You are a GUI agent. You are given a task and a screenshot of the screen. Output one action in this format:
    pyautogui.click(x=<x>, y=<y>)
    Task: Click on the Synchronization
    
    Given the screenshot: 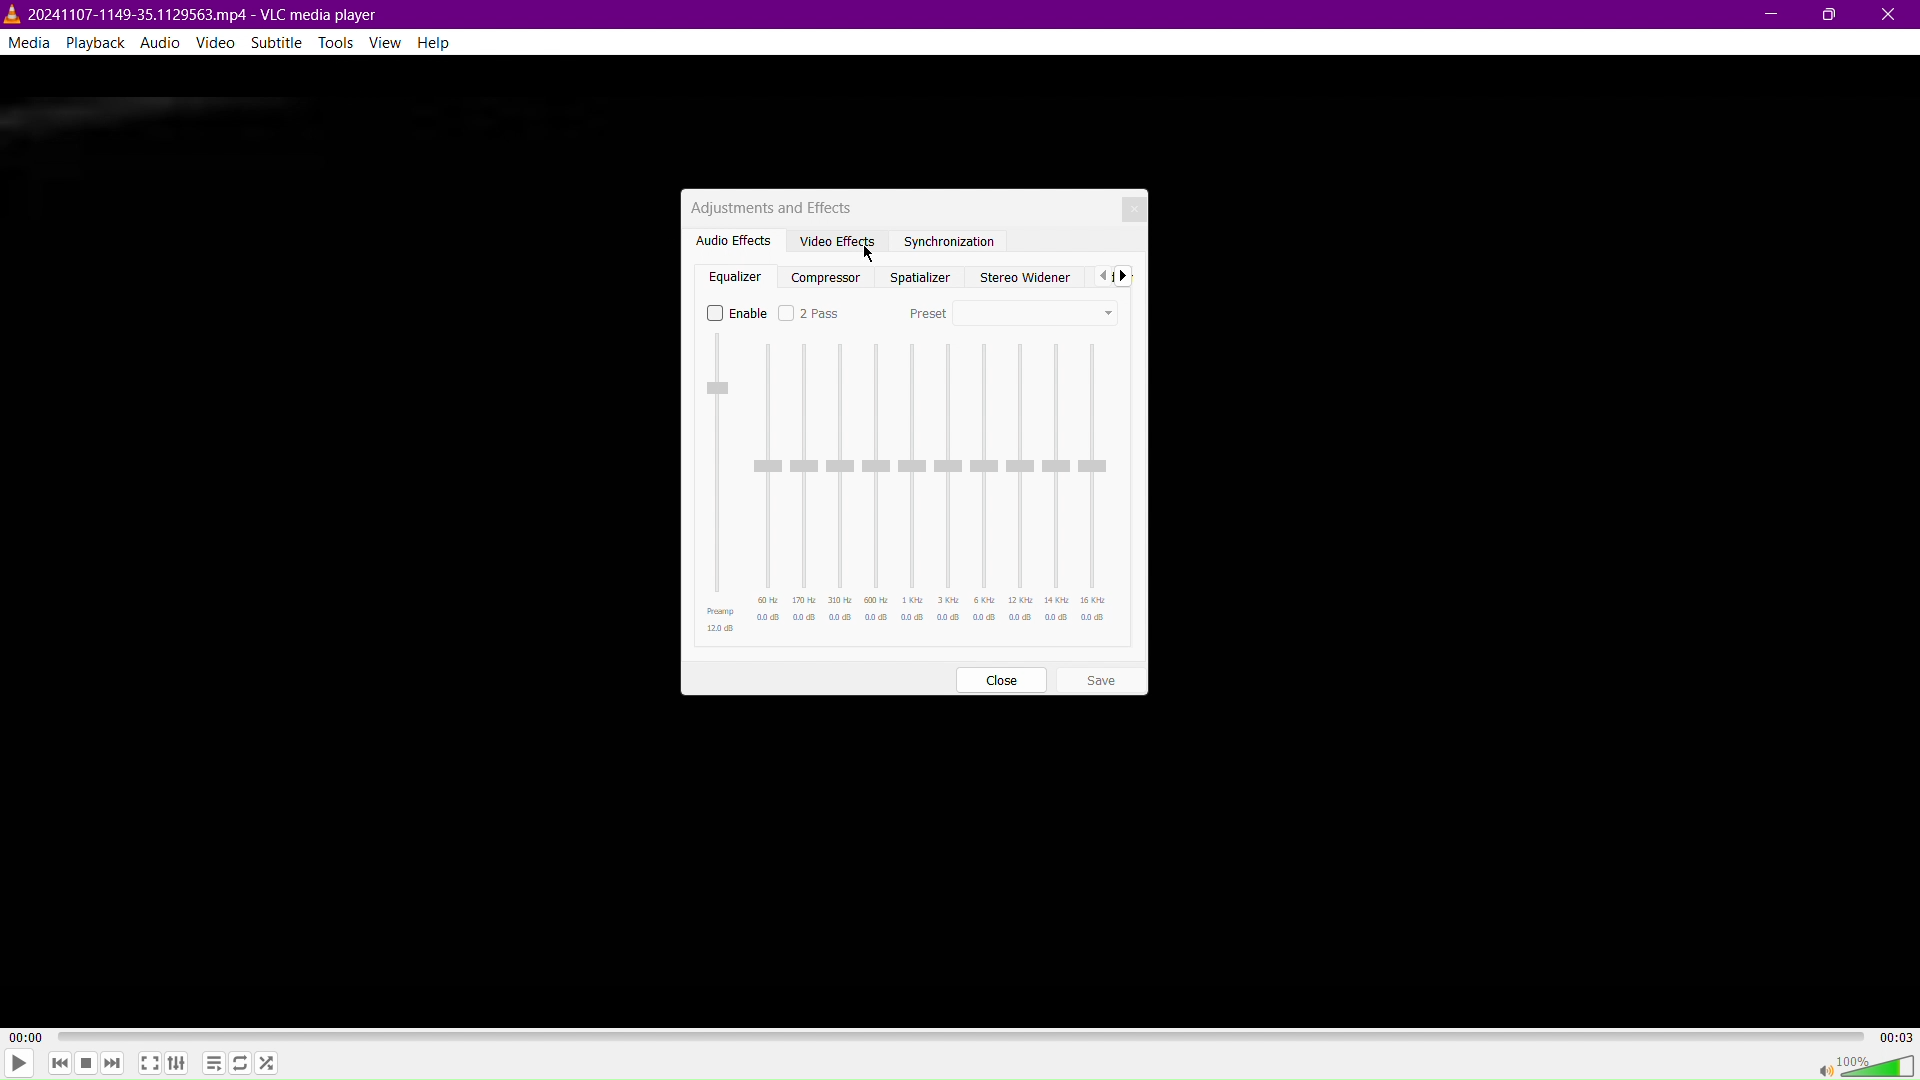 What is the action you would take?
    pyautogui.click(x=950, y=242)
    